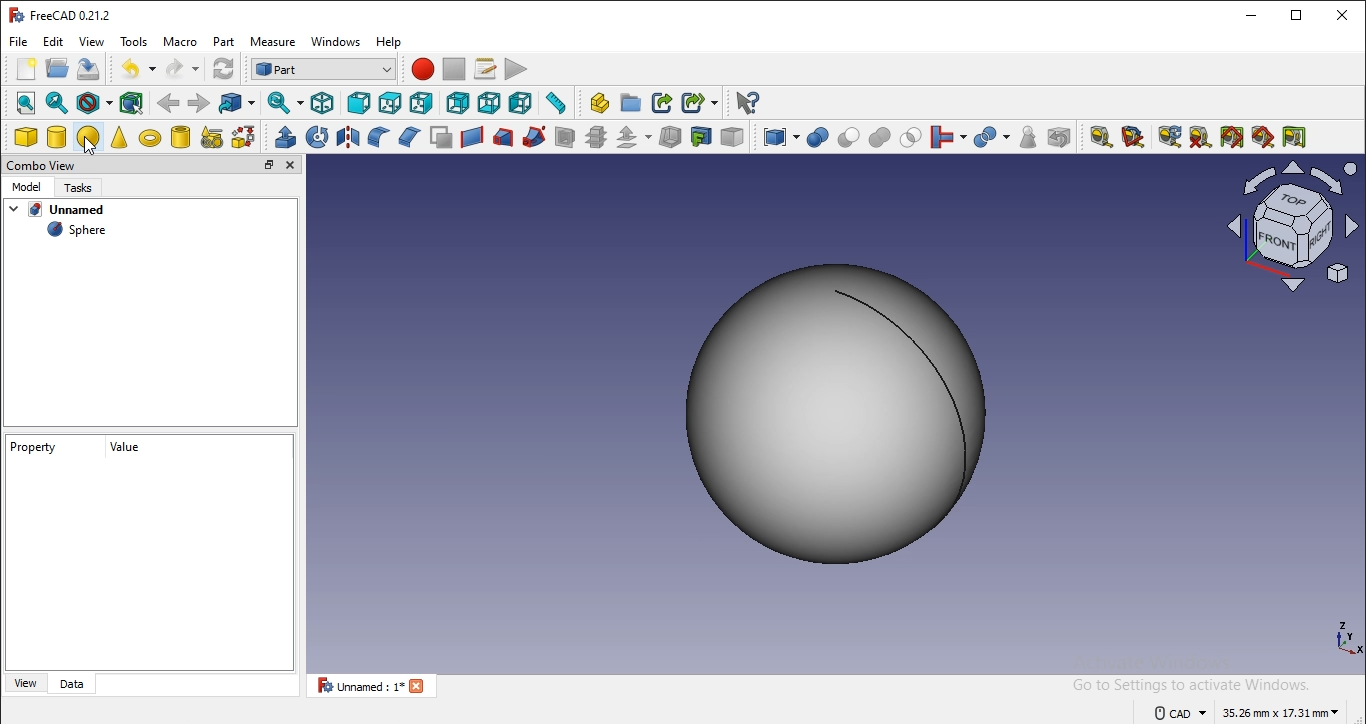 The height and width of the screenshot is (724, 1366). I want to click on file, so click(20, 43).